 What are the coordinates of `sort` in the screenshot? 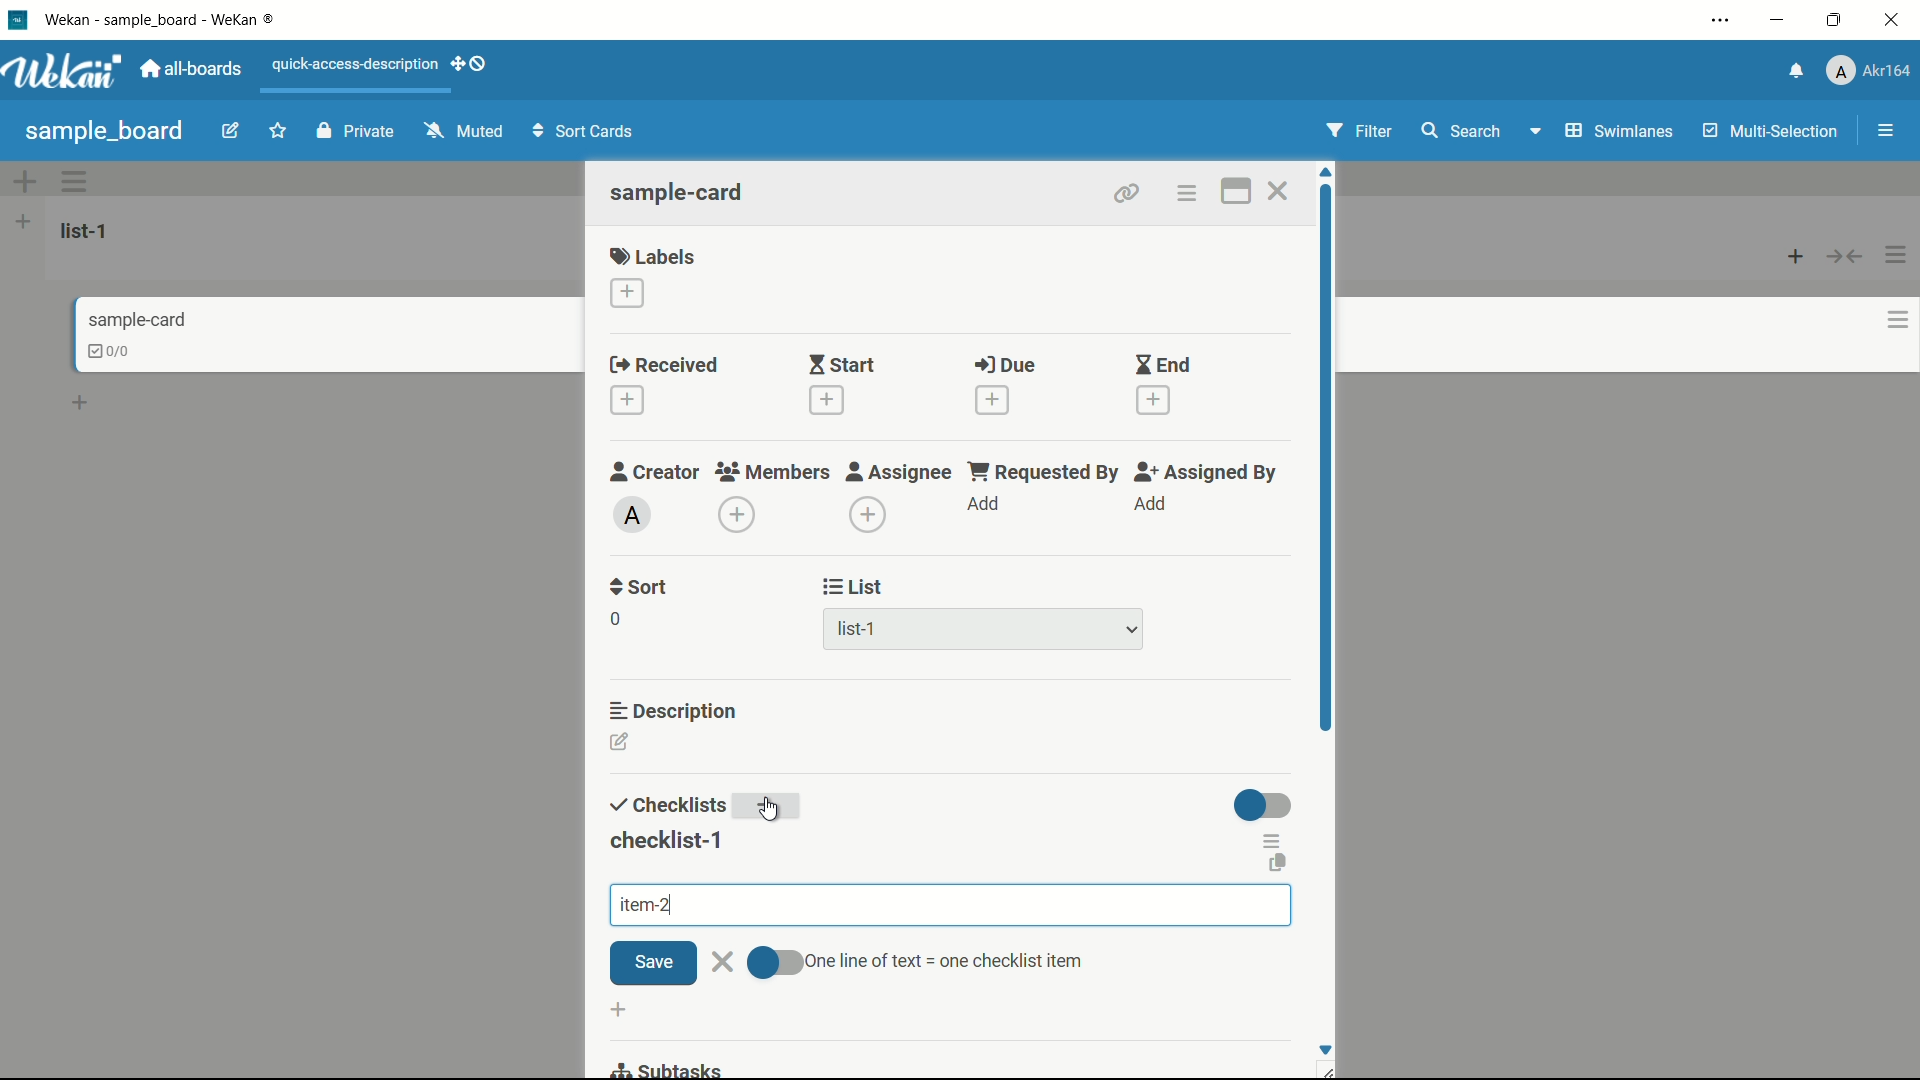 It's located at (640, 587).